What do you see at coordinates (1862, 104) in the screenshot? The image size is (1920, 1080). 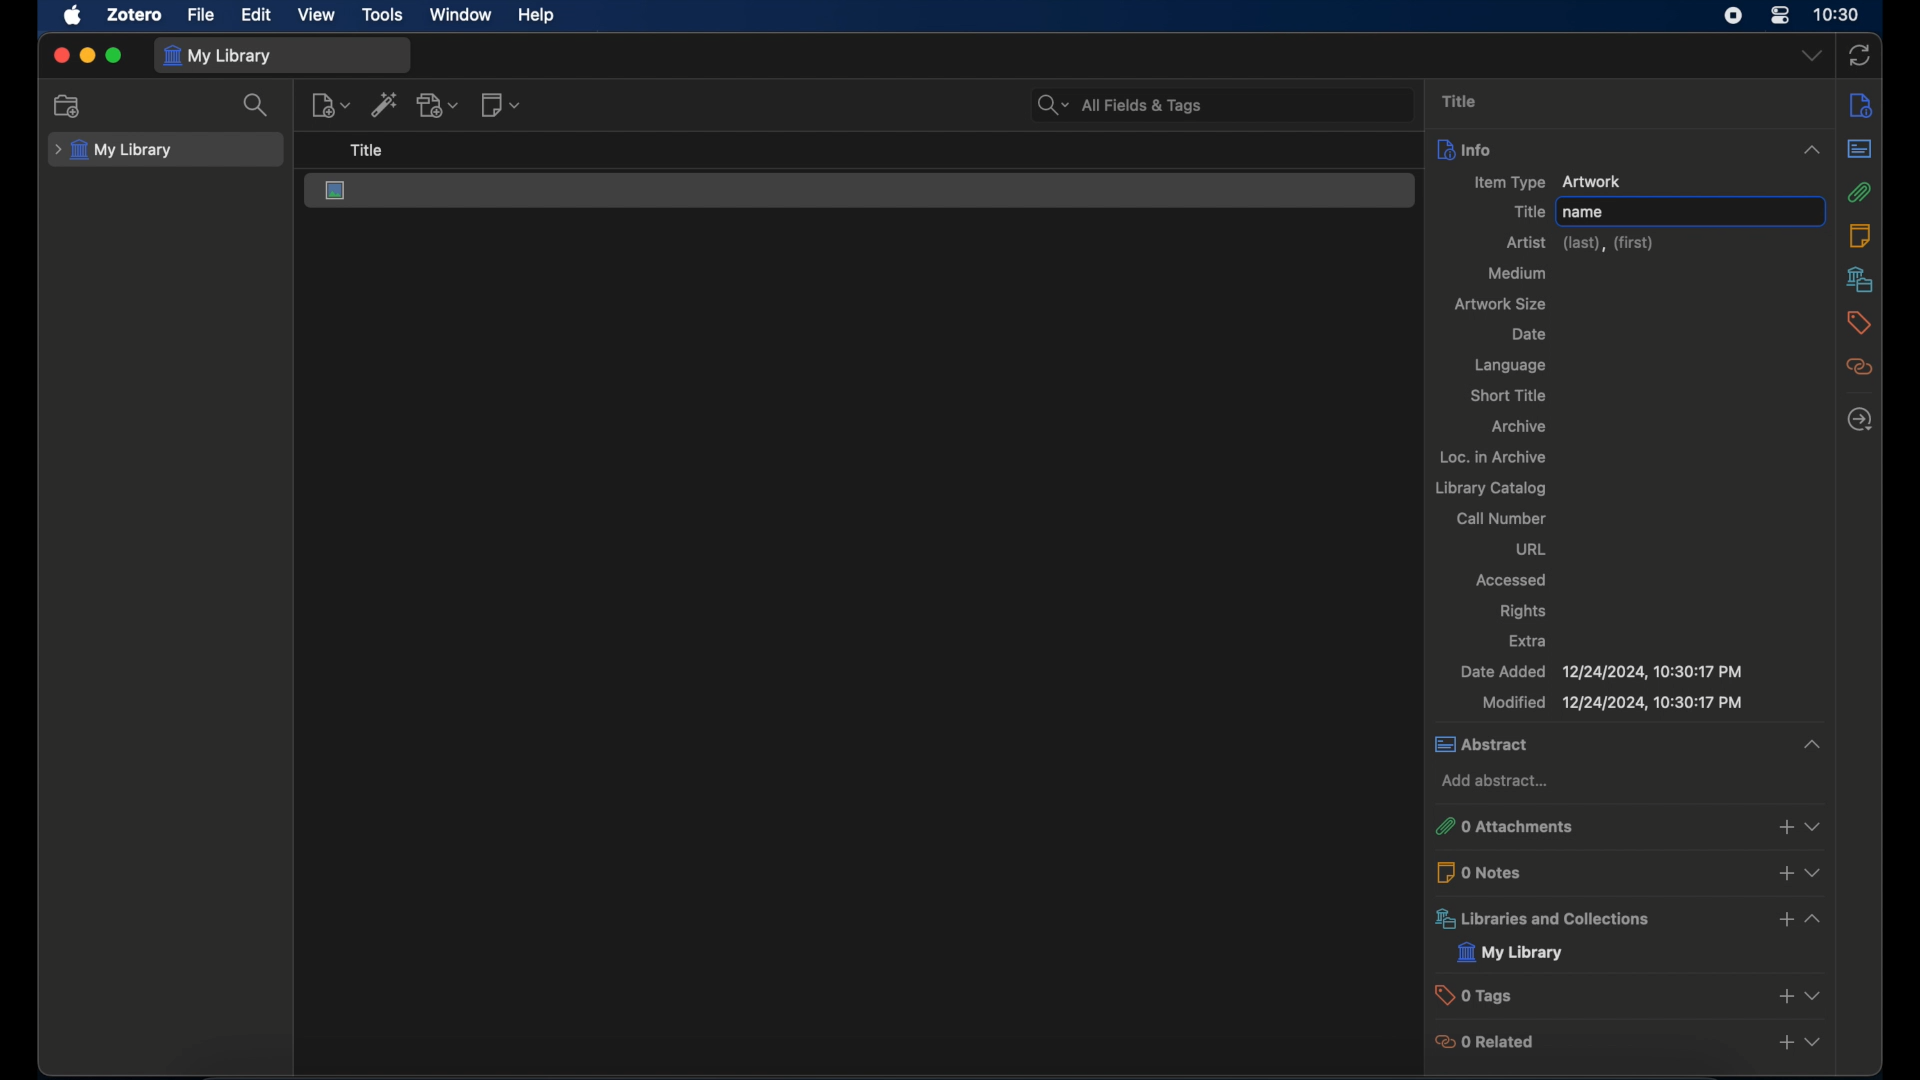 I see `notes` at bounding box center [1862, 104].